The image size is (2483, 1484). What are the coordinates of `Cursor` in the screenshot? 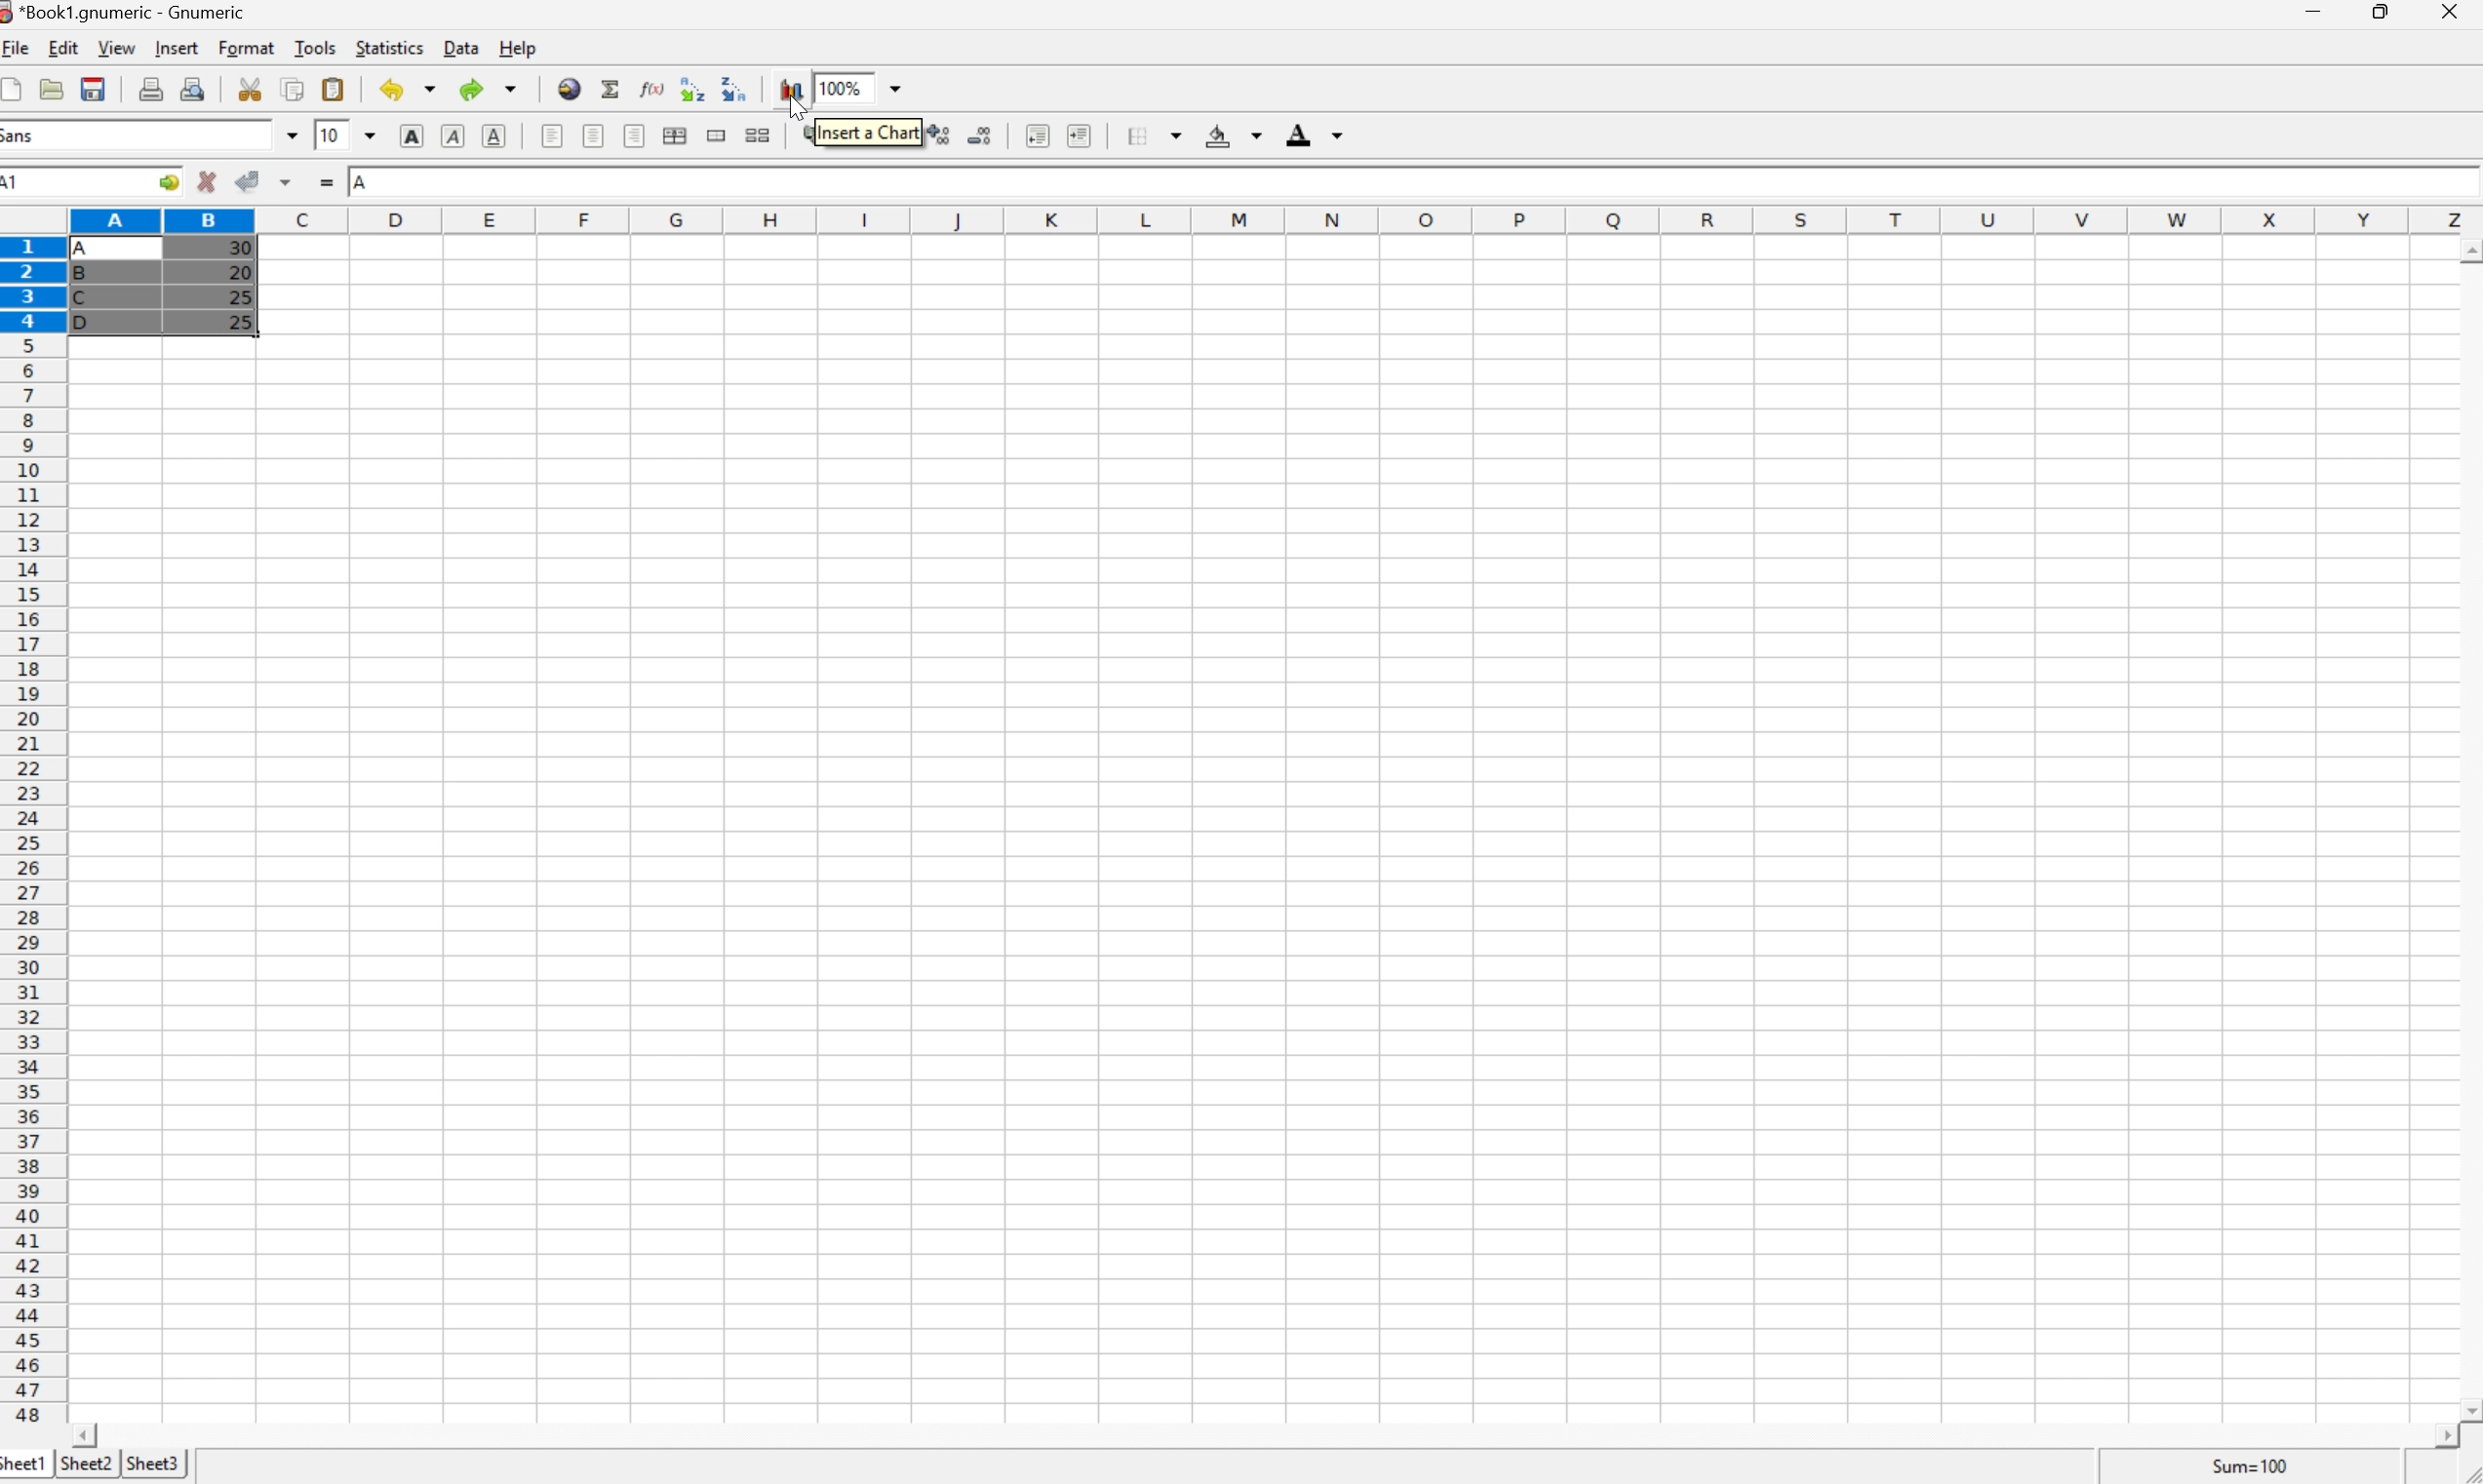 It's located at (795, 107).